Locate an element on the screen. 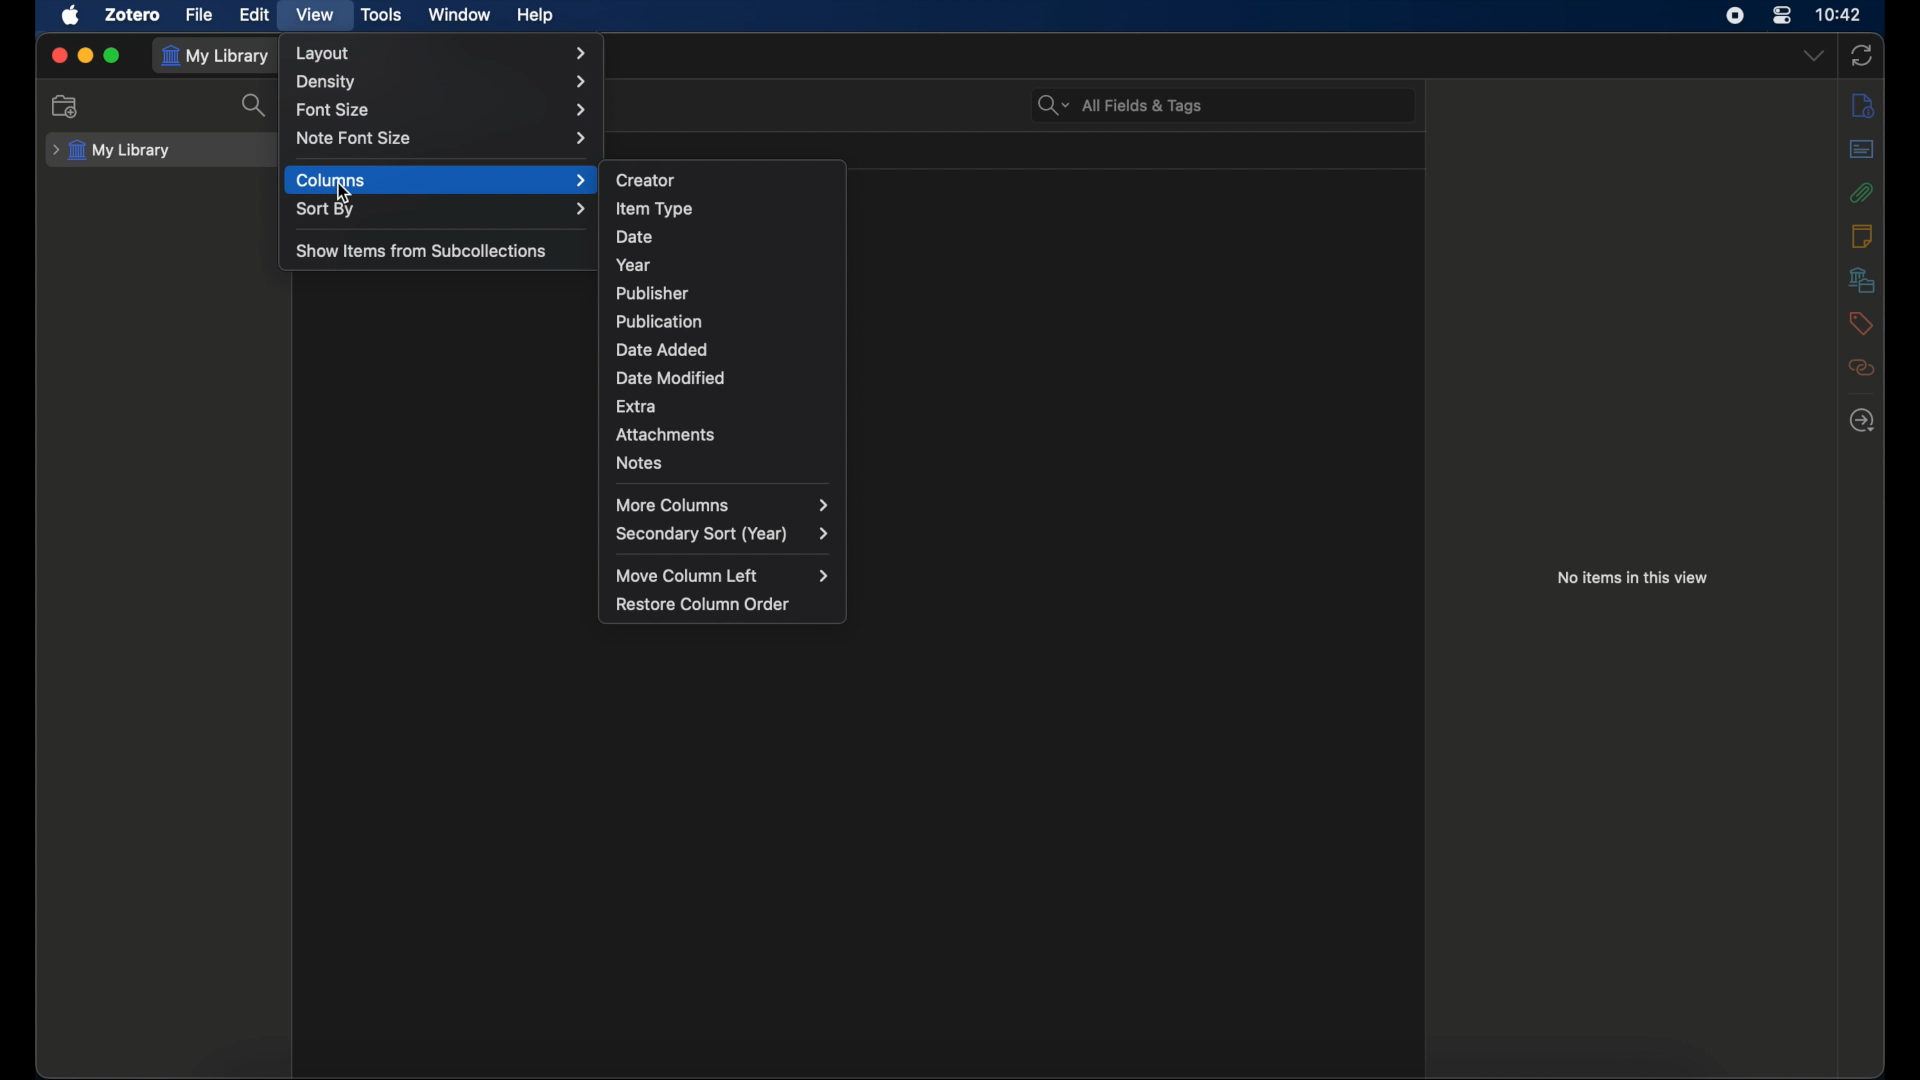 This screenshot has width=1920, height=1080. date added is located at coordinates (661, 349).